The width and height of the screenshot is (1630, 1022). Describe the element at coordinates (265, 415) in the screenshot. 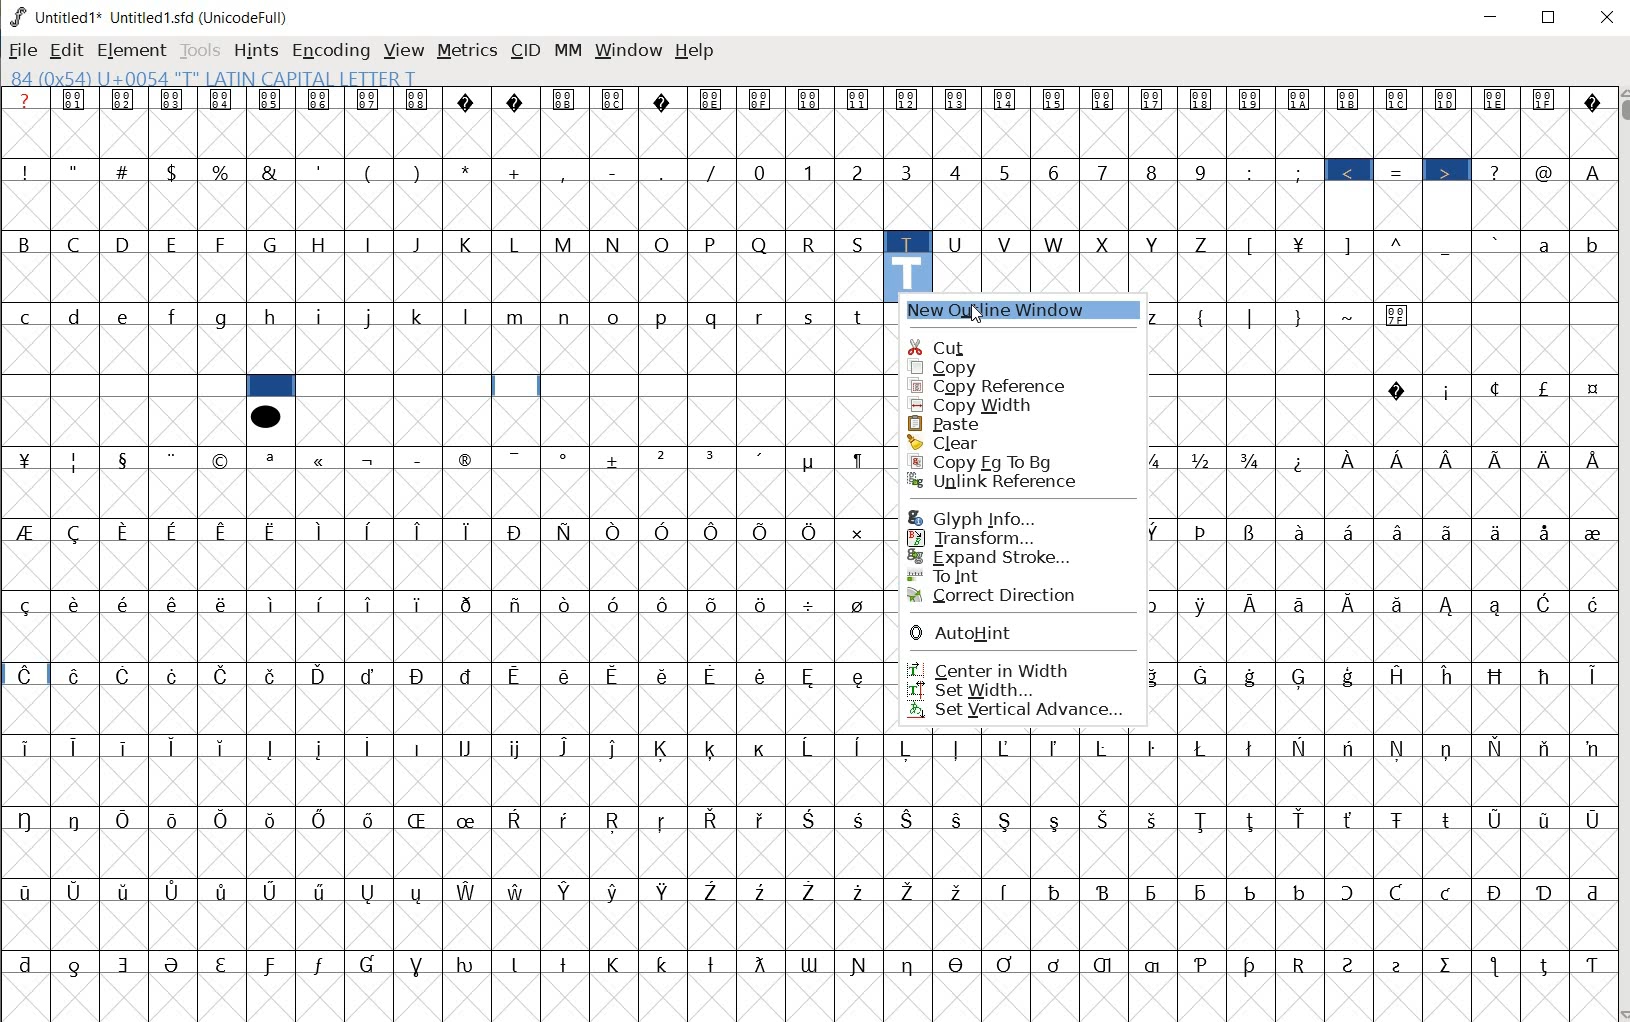

I see `symbol` at that location.